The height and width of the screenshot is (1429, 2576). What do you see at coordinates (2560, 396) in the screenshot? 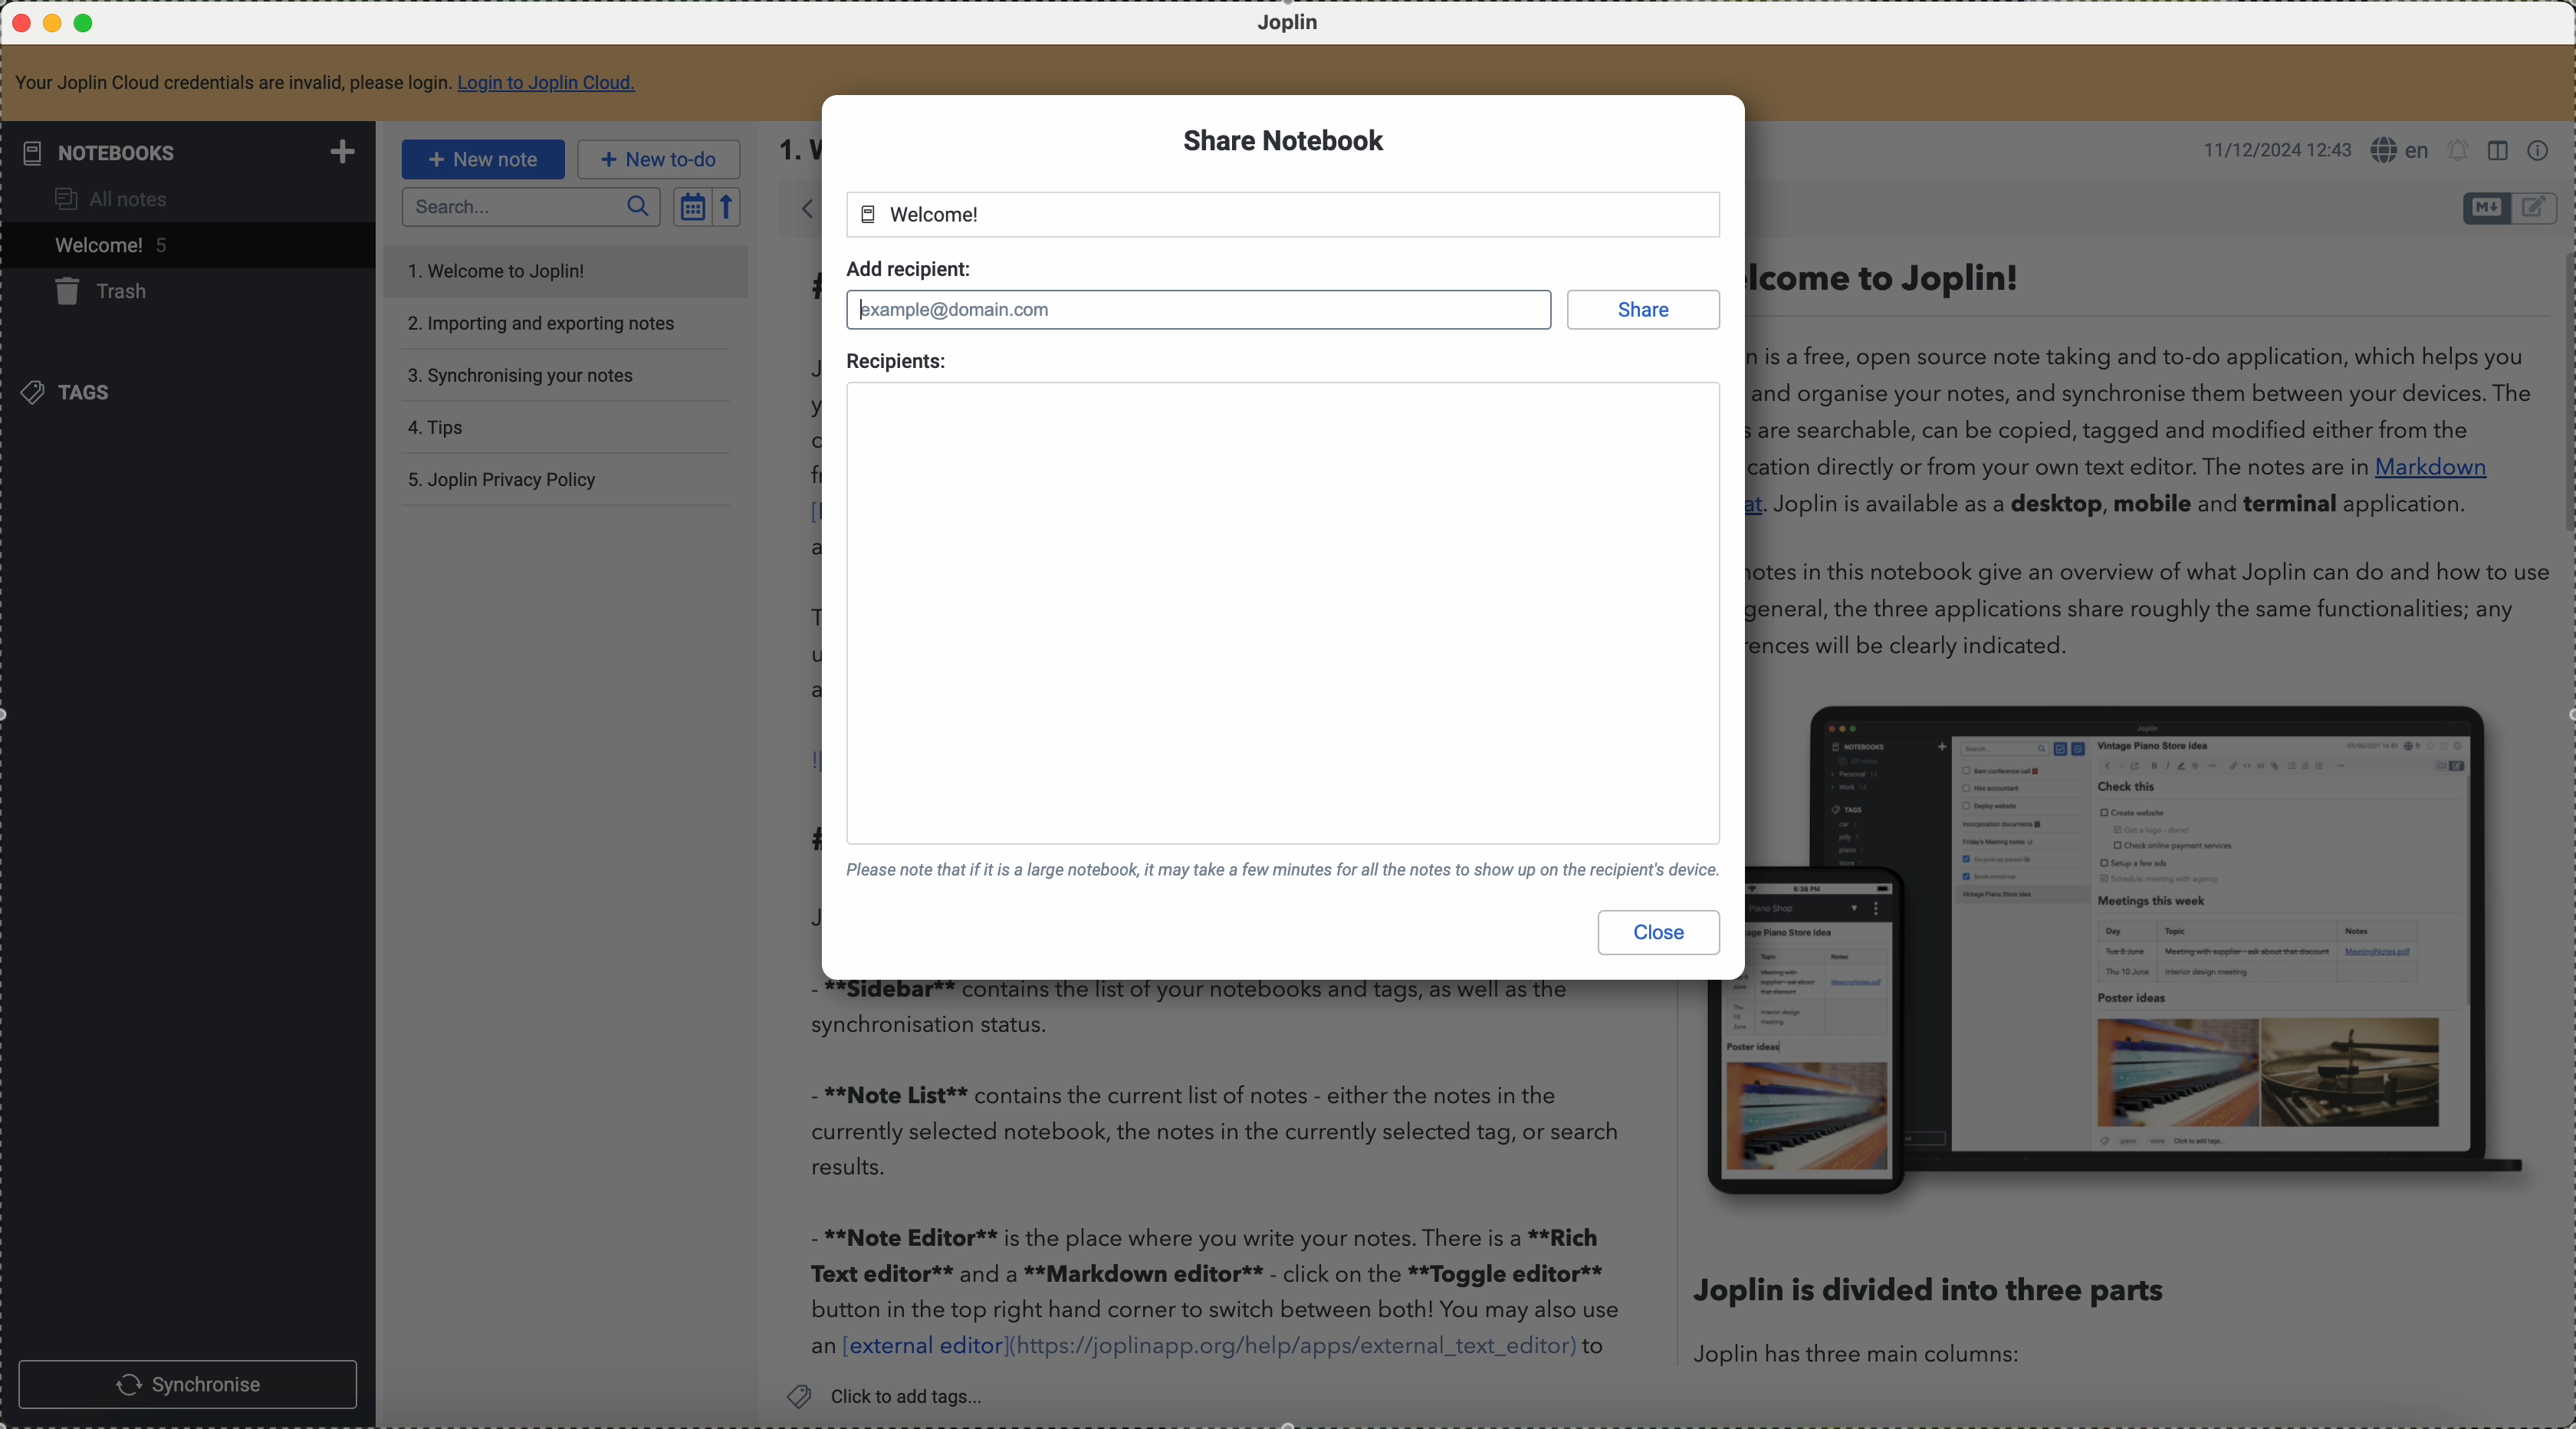
I see `scroll bar` at bounding box center [2560, 396].